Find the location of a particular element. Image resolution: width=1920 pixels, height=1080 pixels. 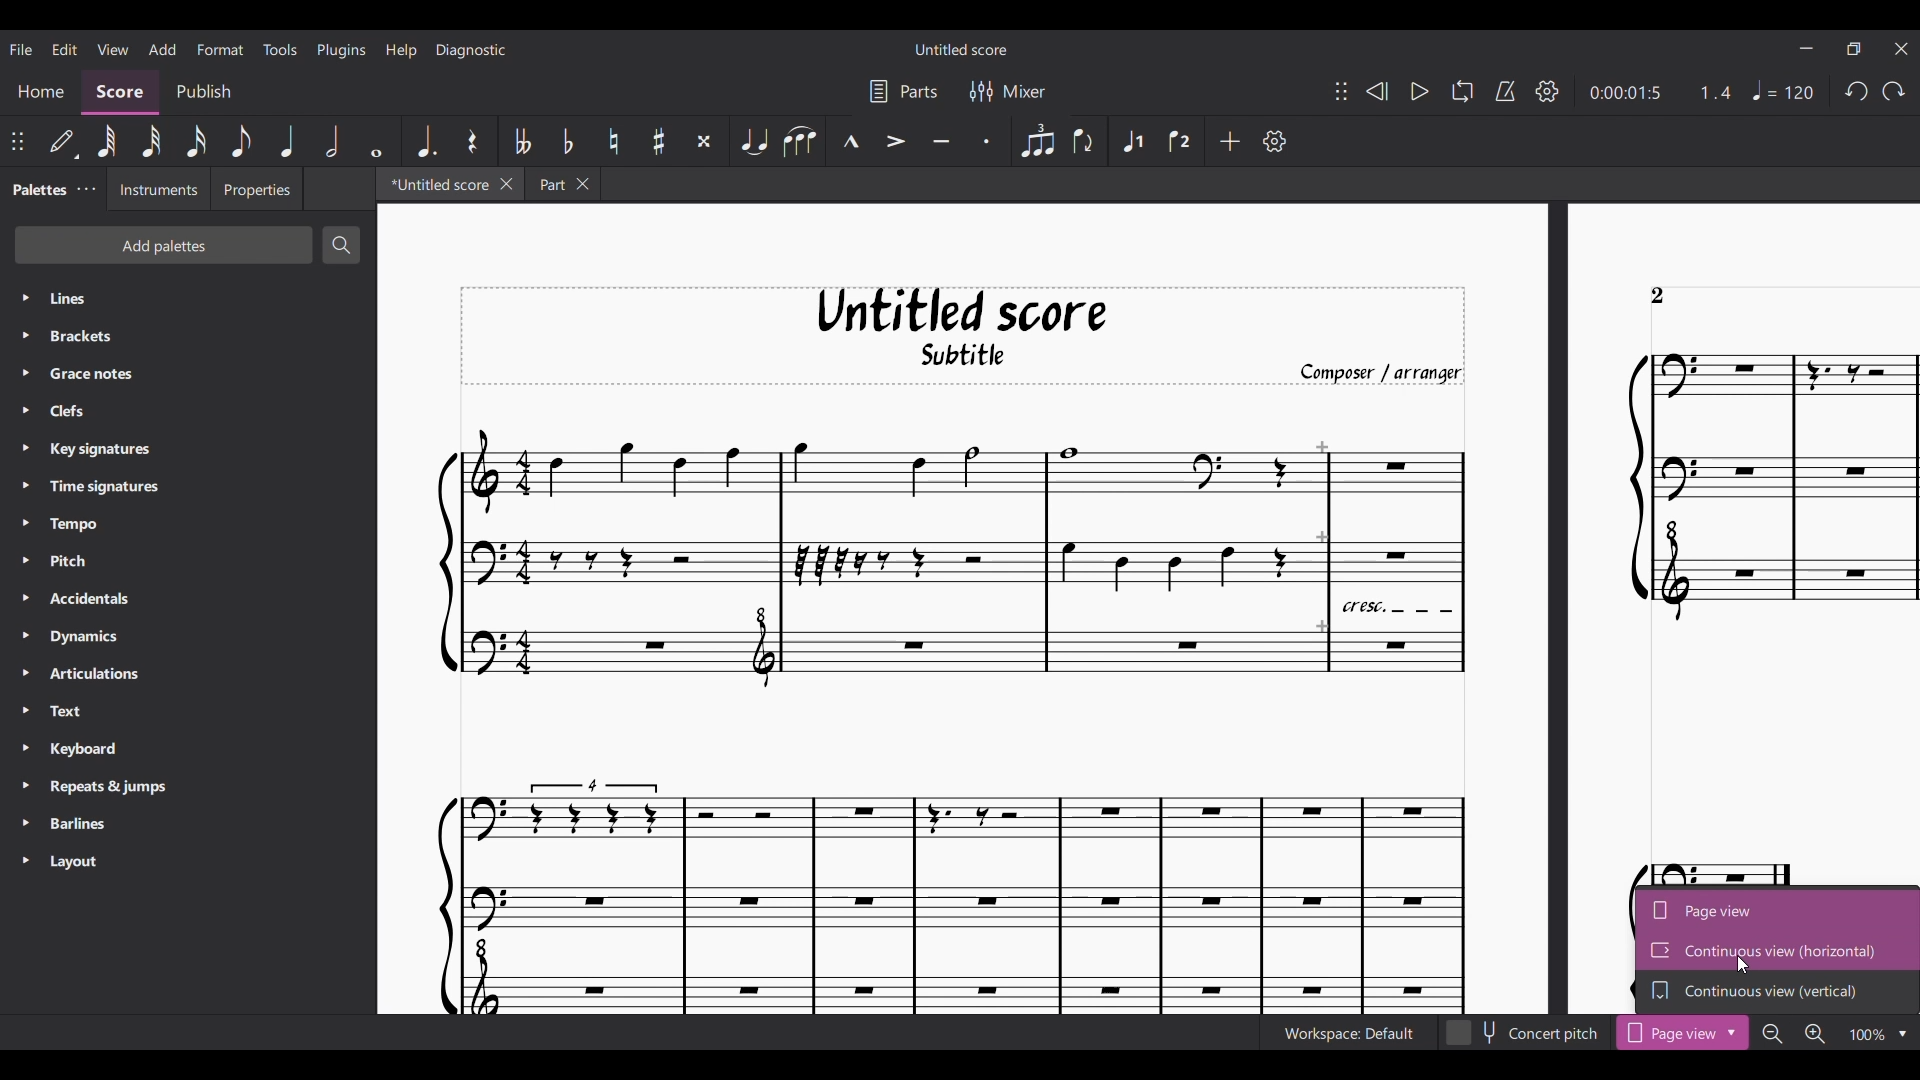

Add palette is located at coordinates (164, 245).